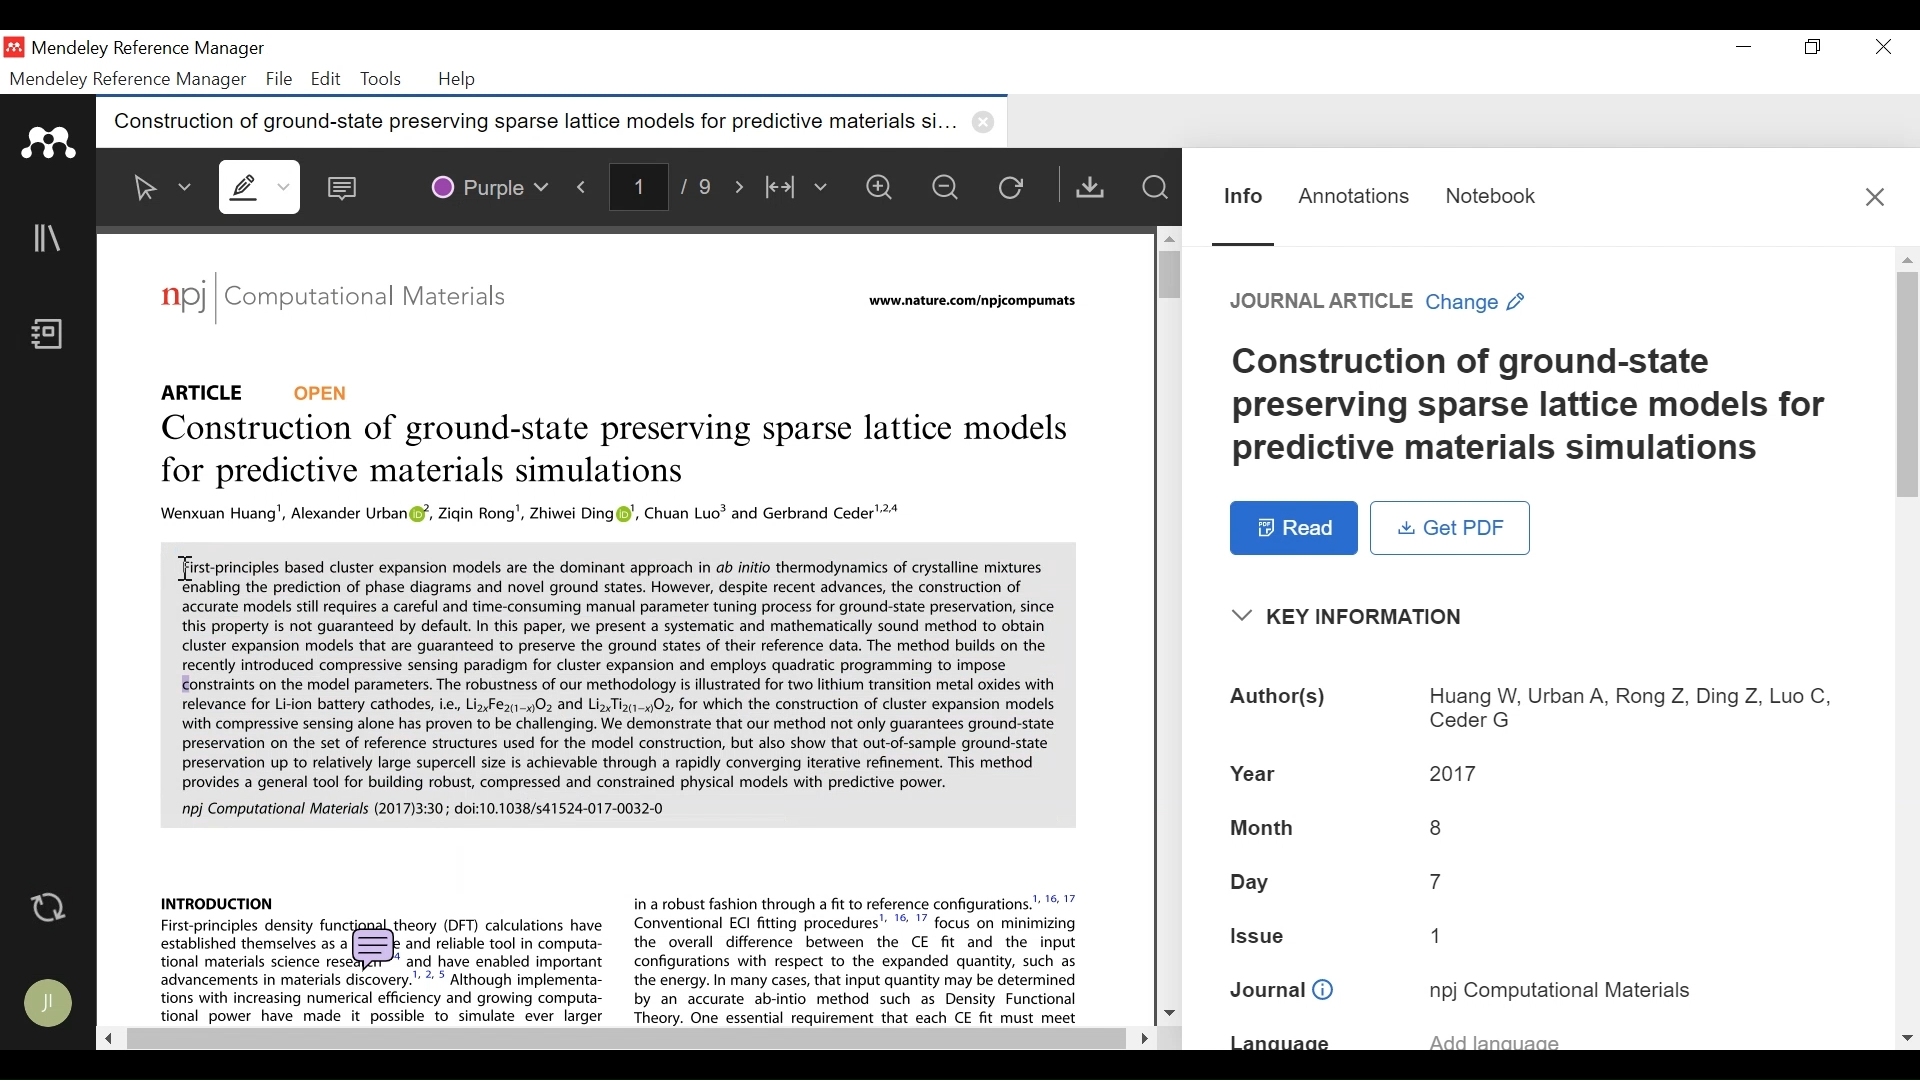 The height and width of the screenshot is (1080, 1920). What do you see at coordinates (1879, 47) in the screenshot?
I see `Close` at bounding box center [1879, 47].